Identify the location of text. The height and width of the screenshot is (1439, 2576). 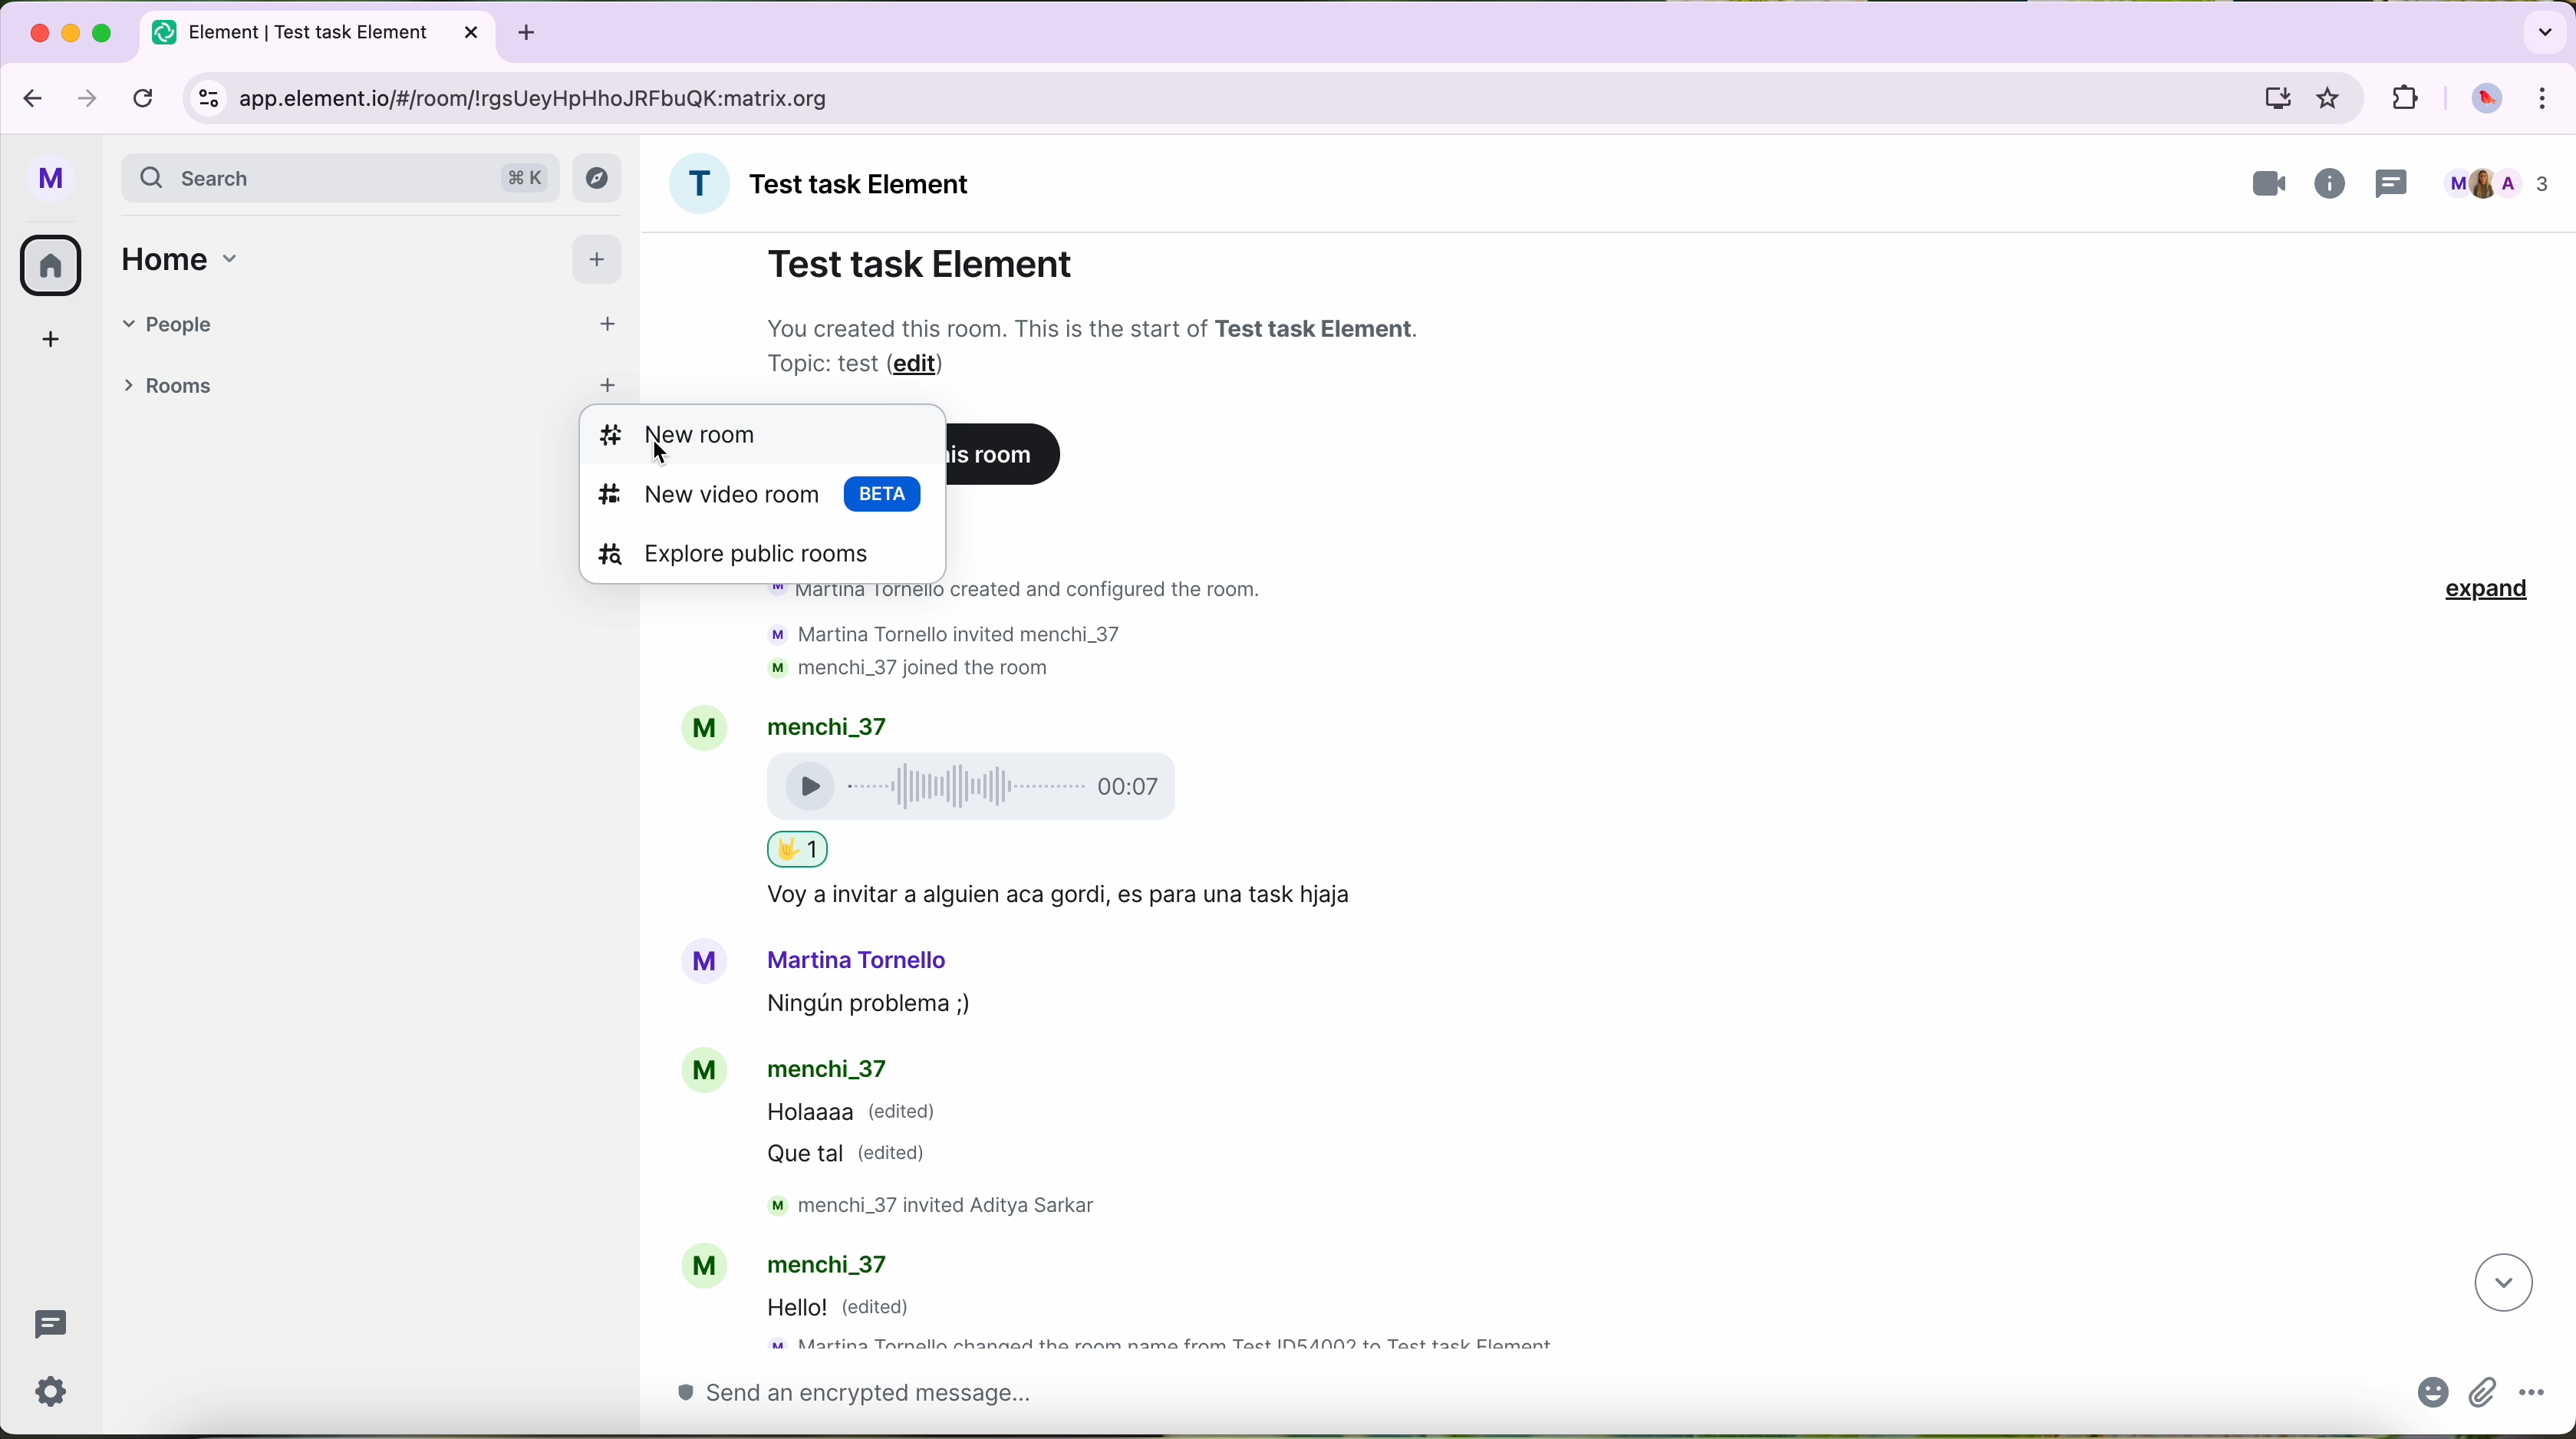
(933, 666).